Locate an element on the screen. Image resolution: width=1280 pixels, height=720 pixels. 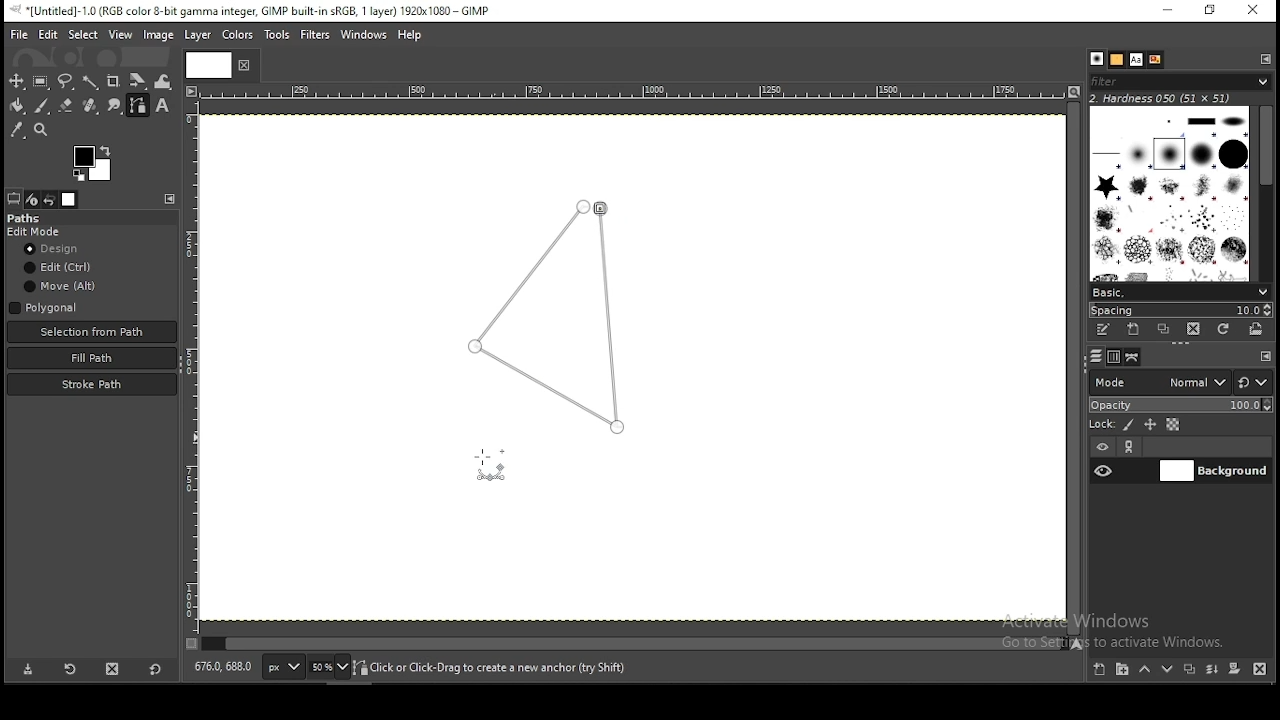
duplicate layer is located at coordinates (1191, 670).